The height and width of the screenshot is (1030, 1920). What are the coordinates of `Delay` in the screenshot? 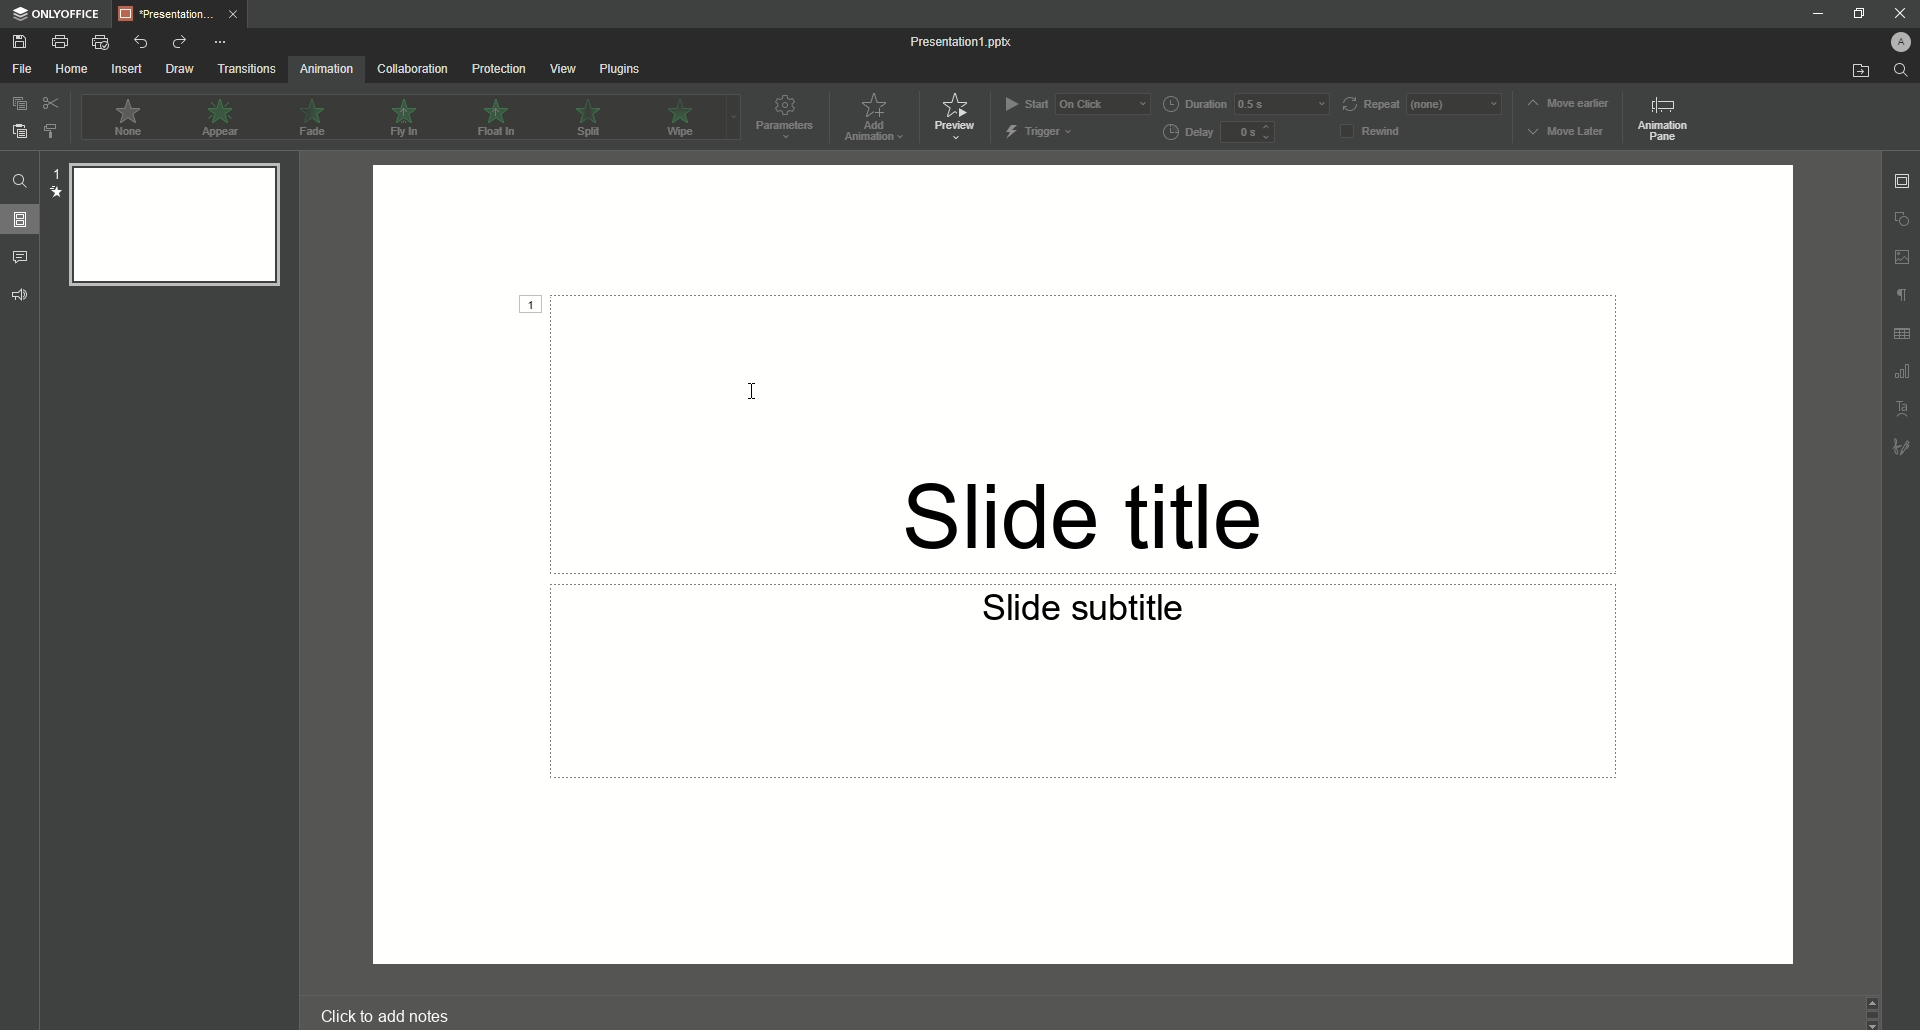 It's located at (1221, 133).